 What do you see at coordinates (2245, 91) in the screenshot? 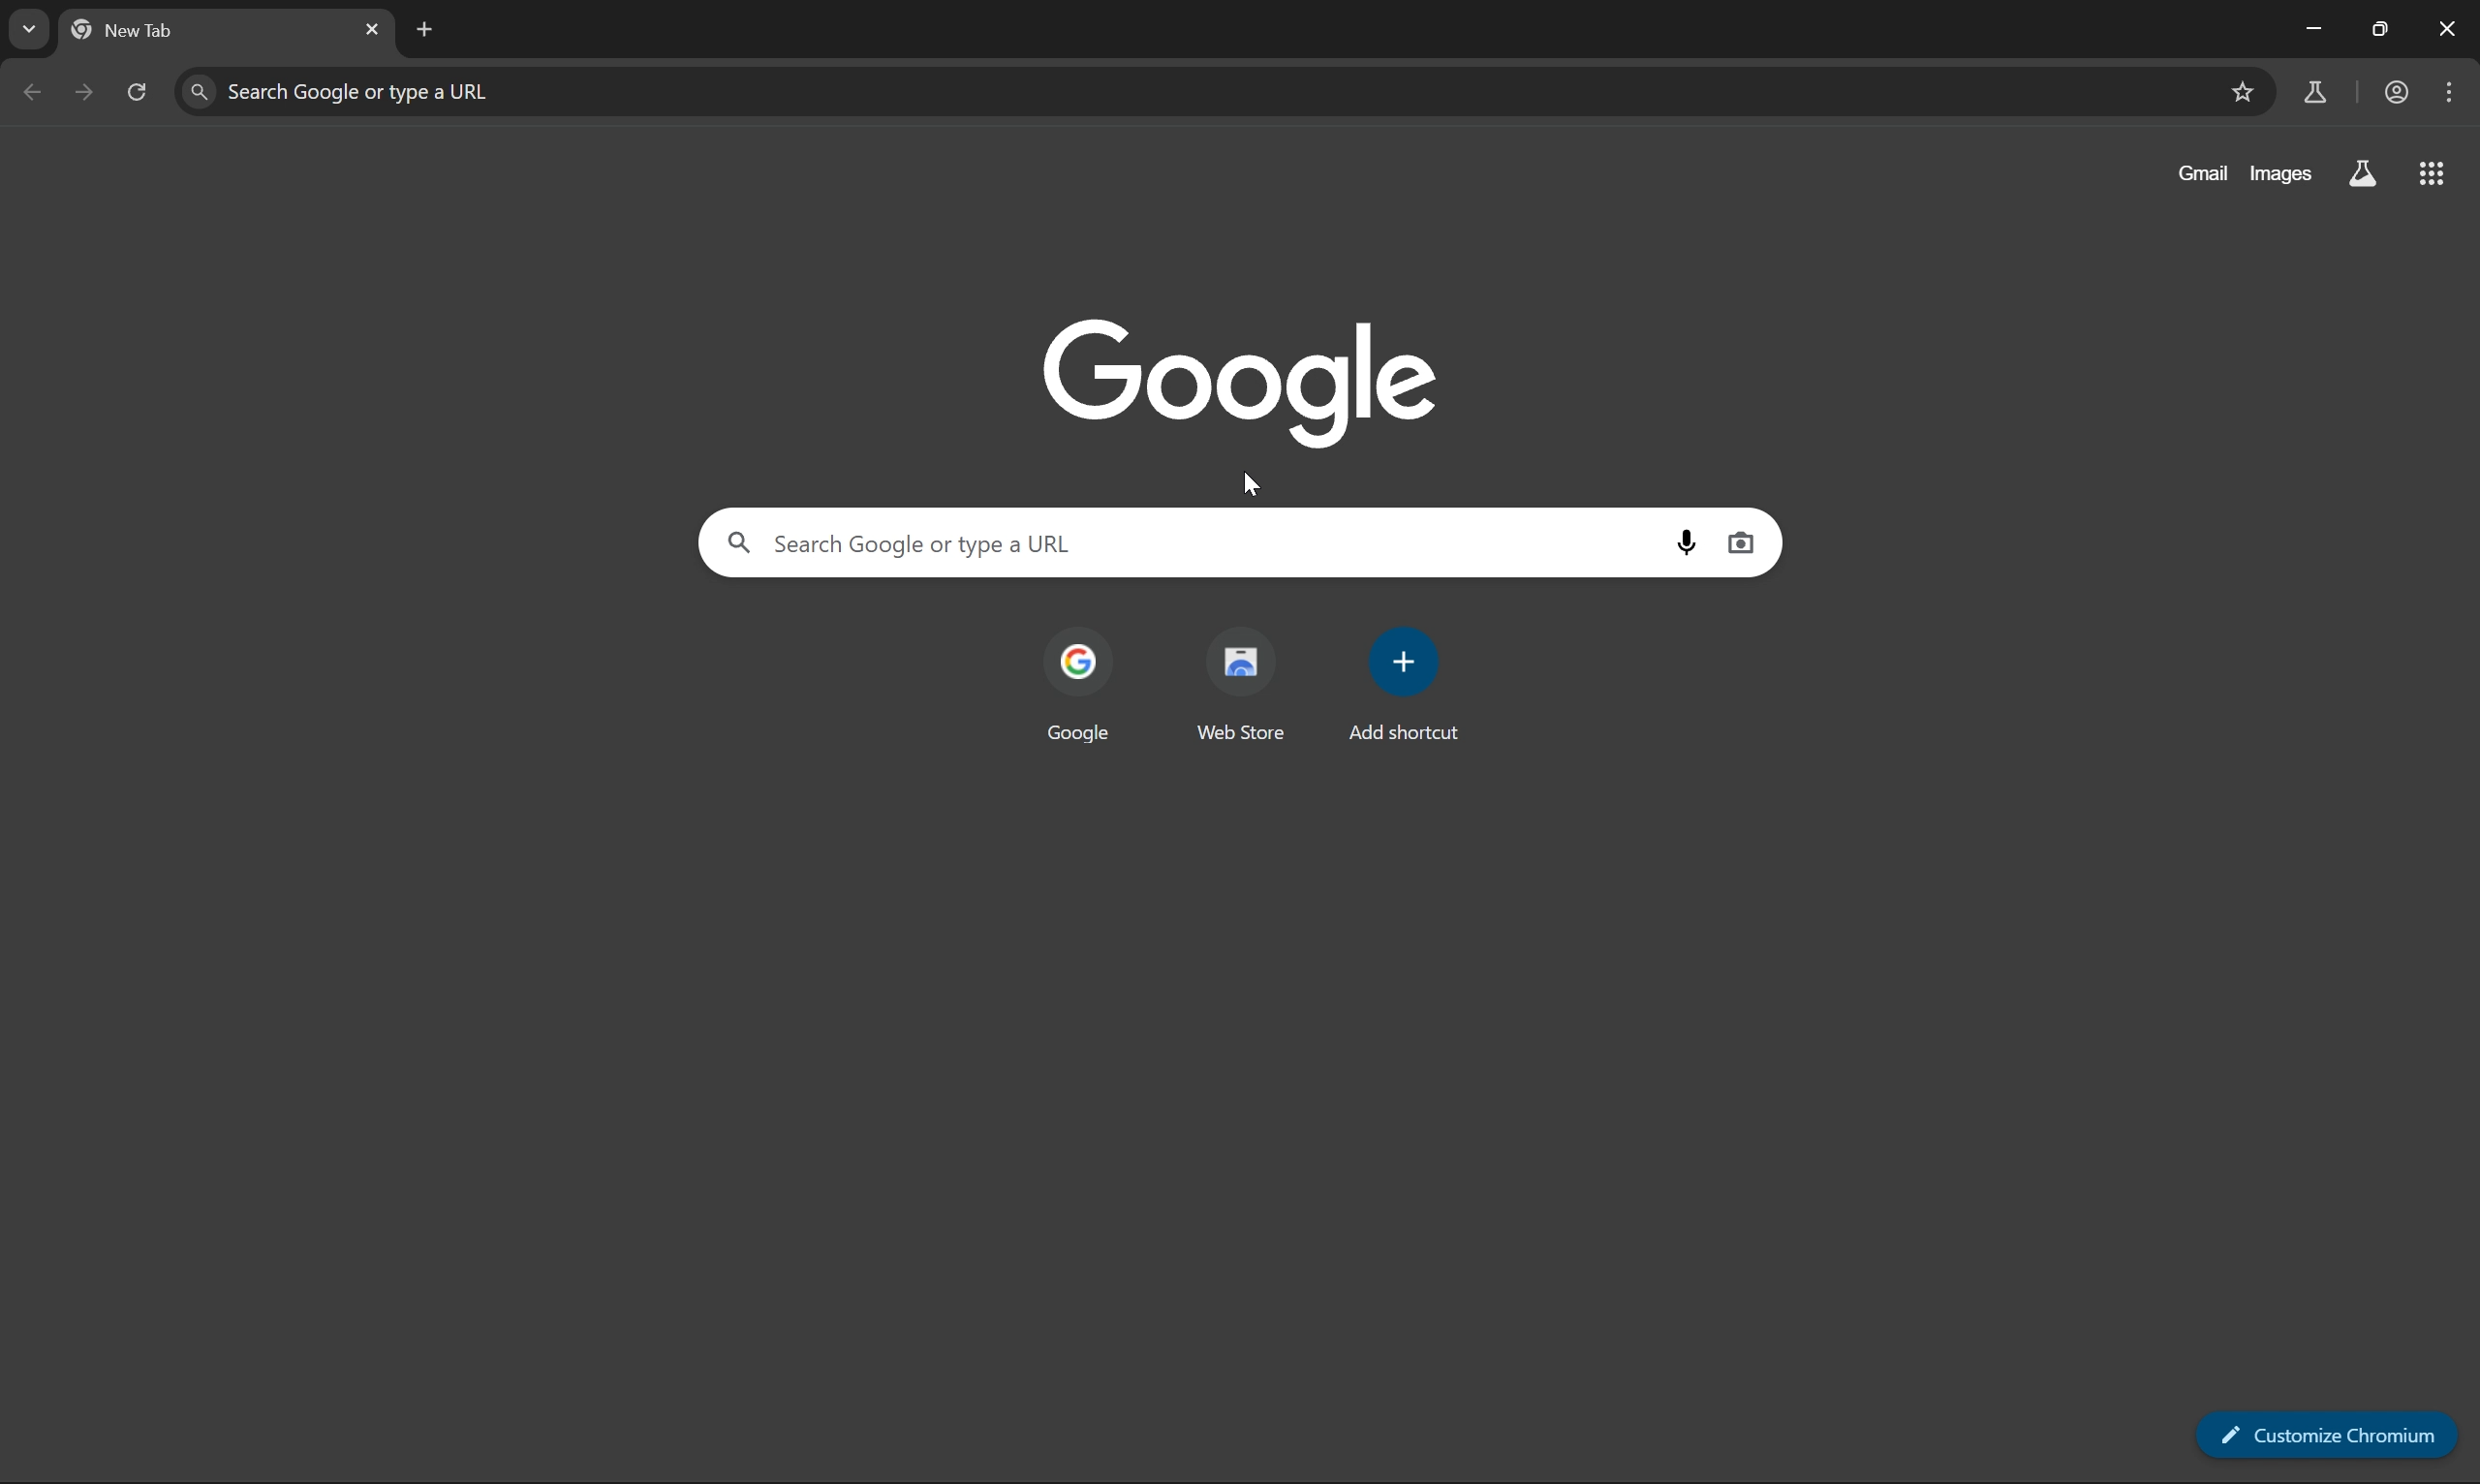
I see `bookmarks` at bounding box center [2245, 91].